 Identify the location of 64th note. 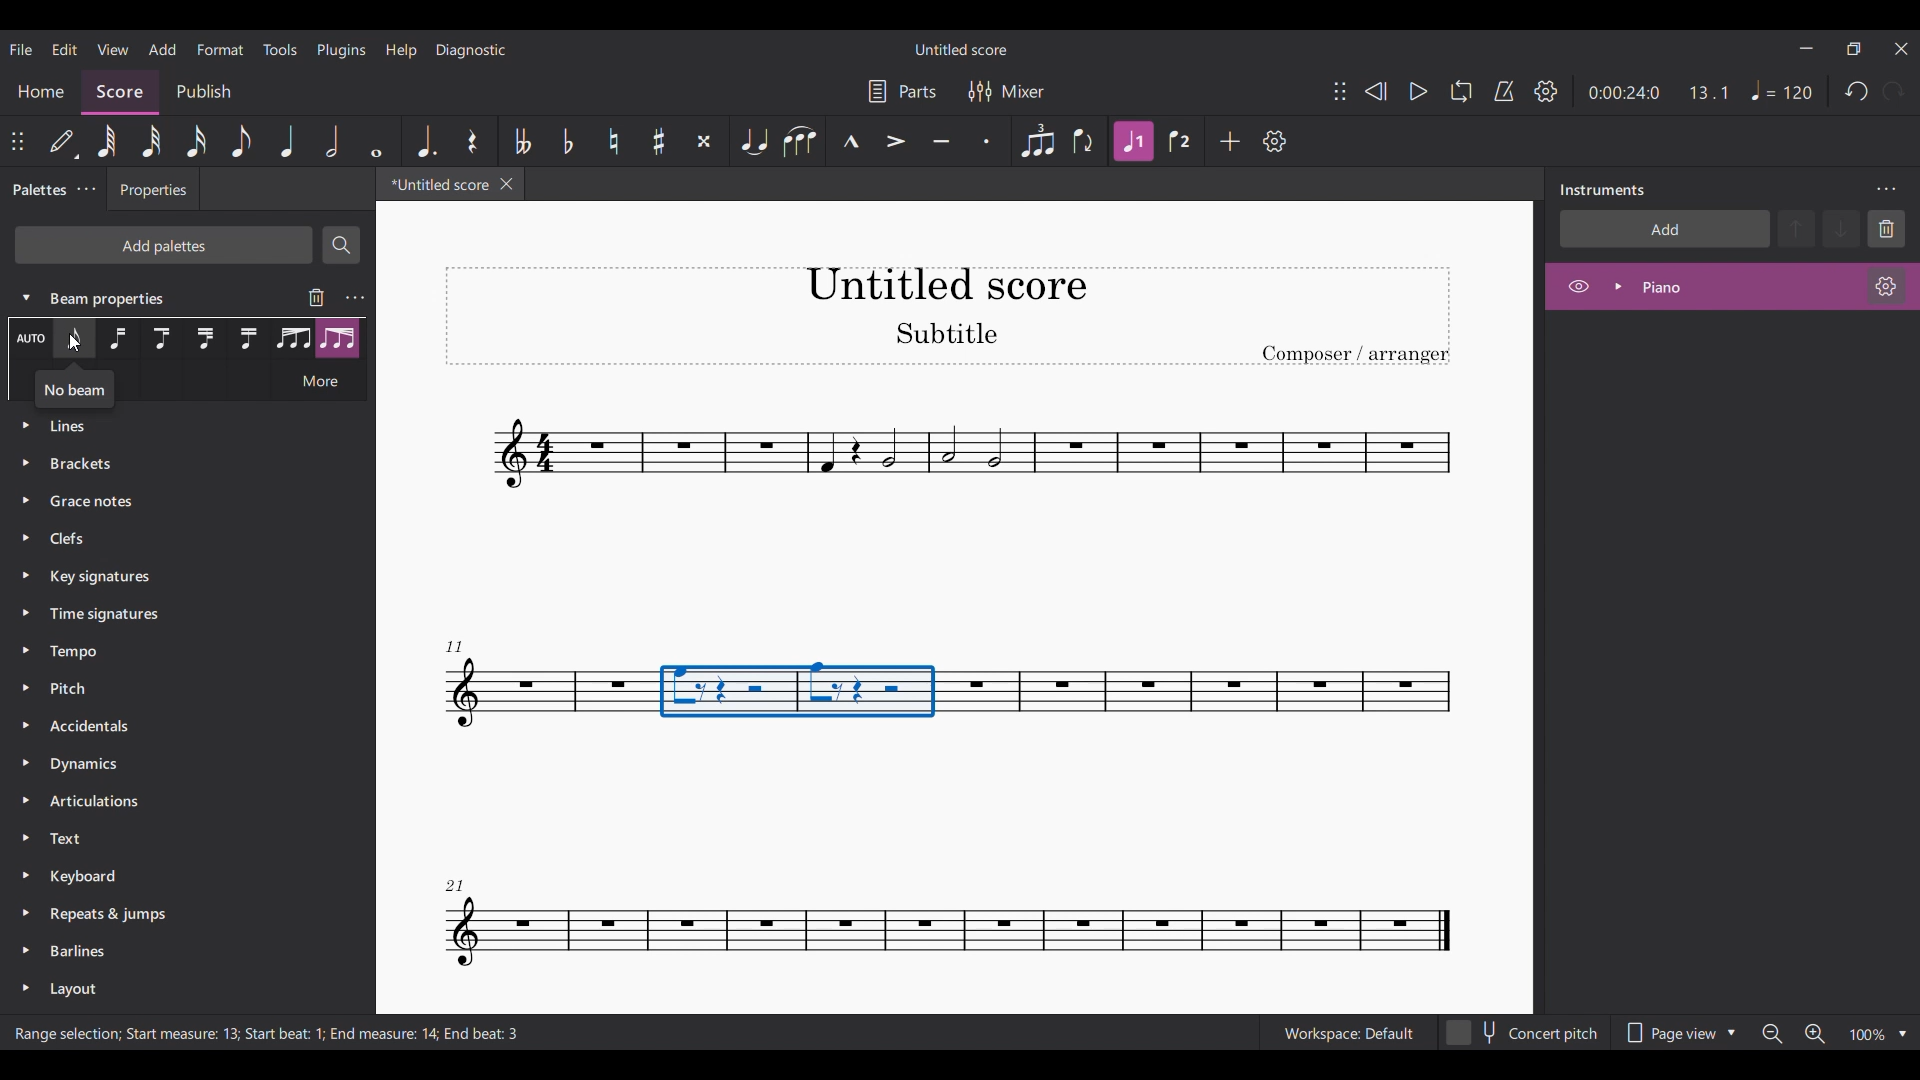
(107, 141).